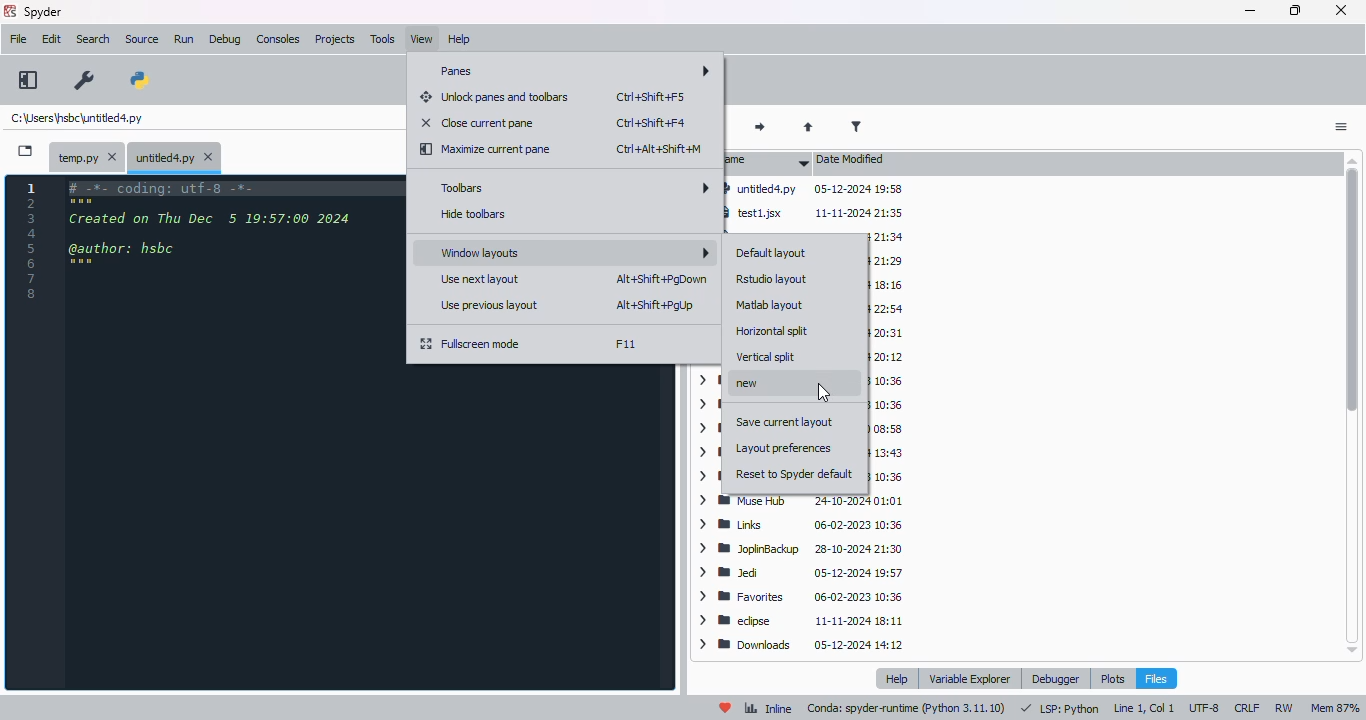  I want to click on shortcut for close current pane, so click(651, 122).